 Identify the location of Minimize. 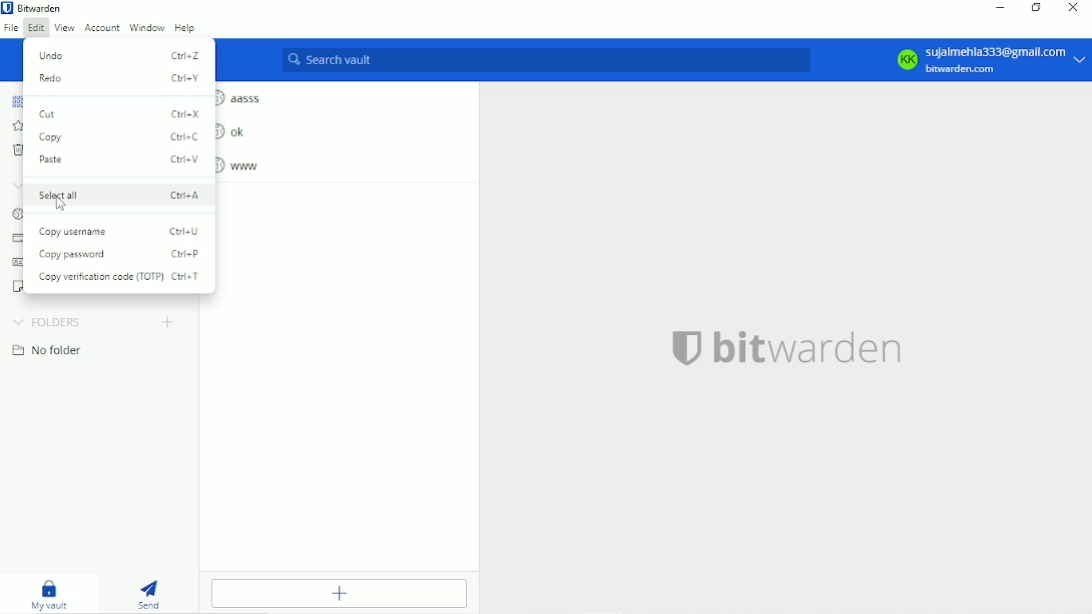
(999, 7).